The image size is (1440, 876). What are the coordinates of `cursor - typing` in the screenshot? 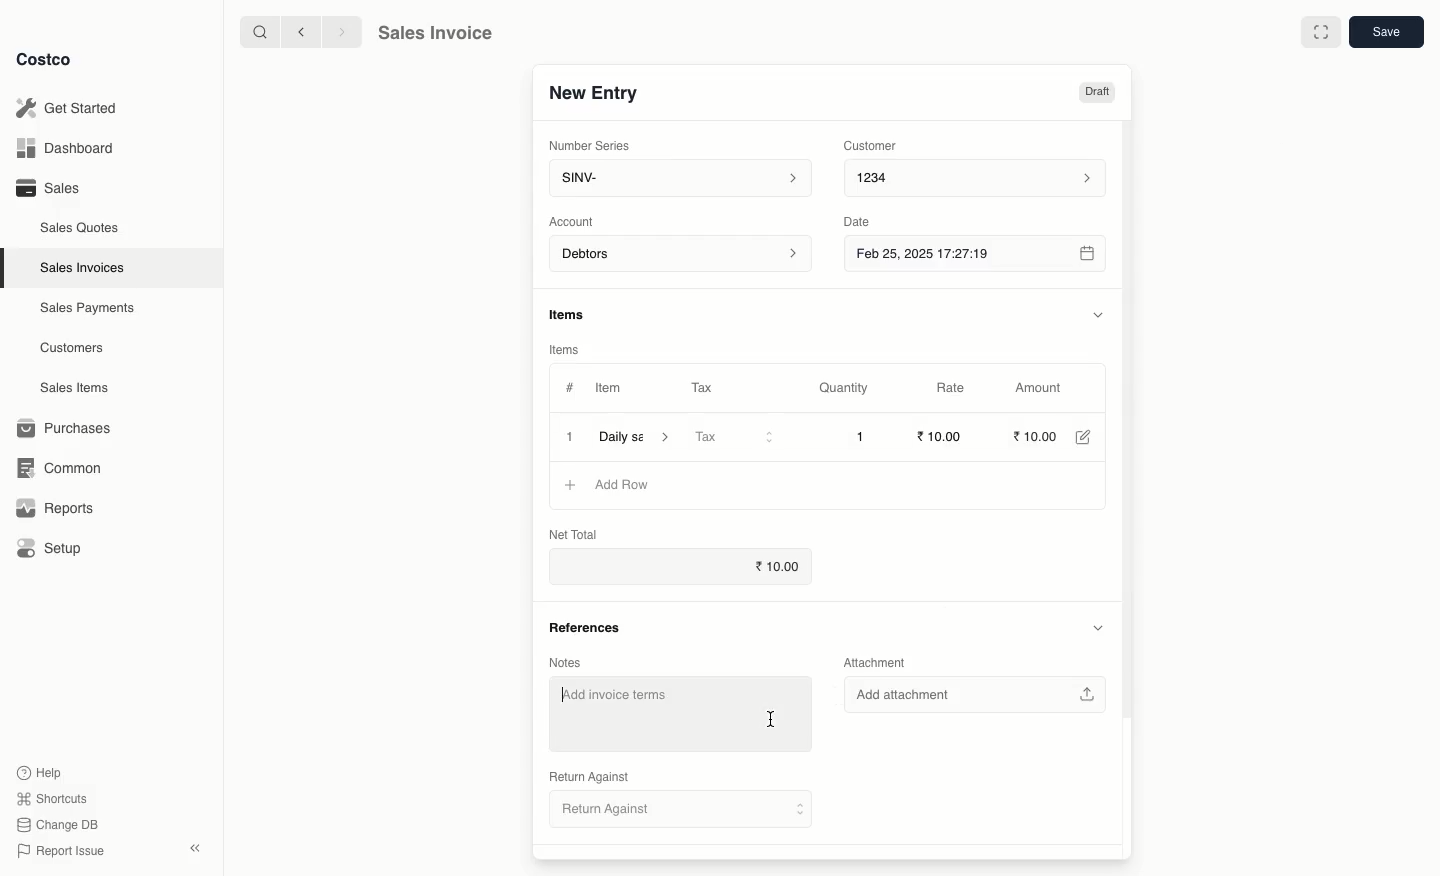 It's located at (775, 719).